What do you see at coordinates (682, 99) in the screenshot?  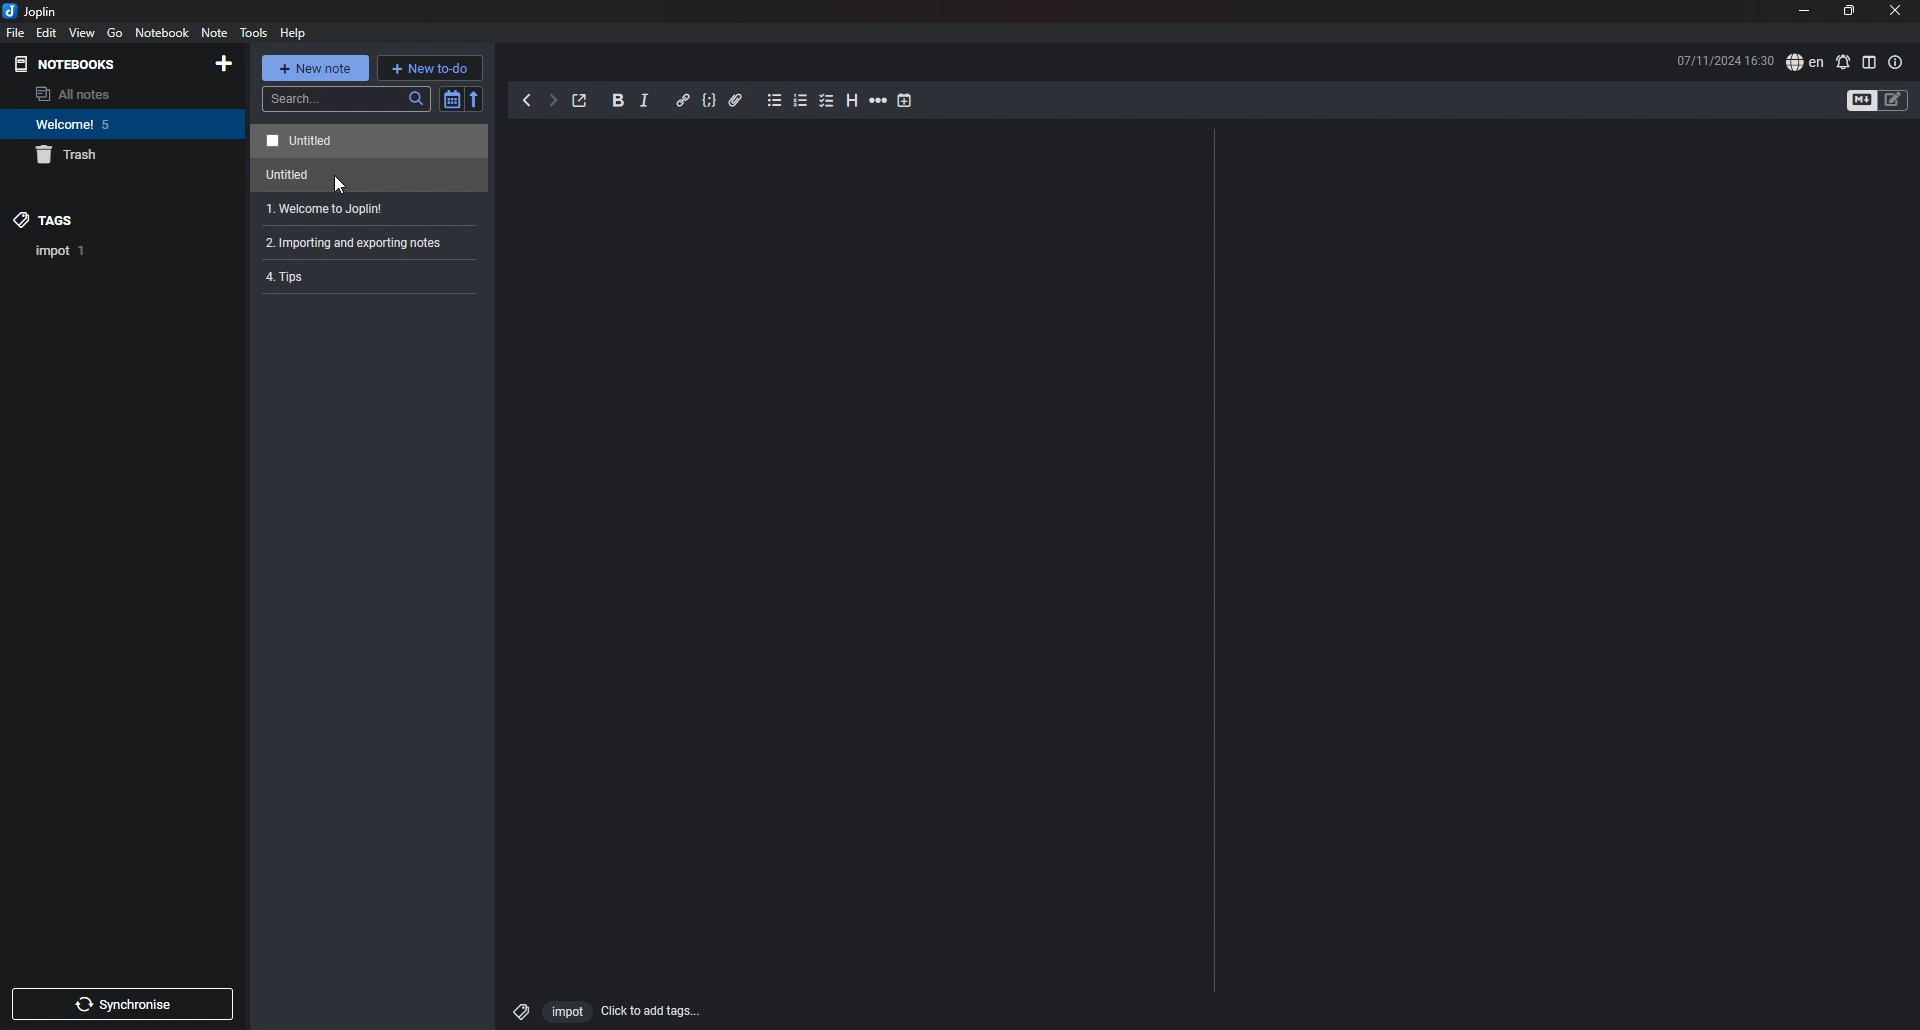 I see `hyperlink` at bounding box center [682, 99].